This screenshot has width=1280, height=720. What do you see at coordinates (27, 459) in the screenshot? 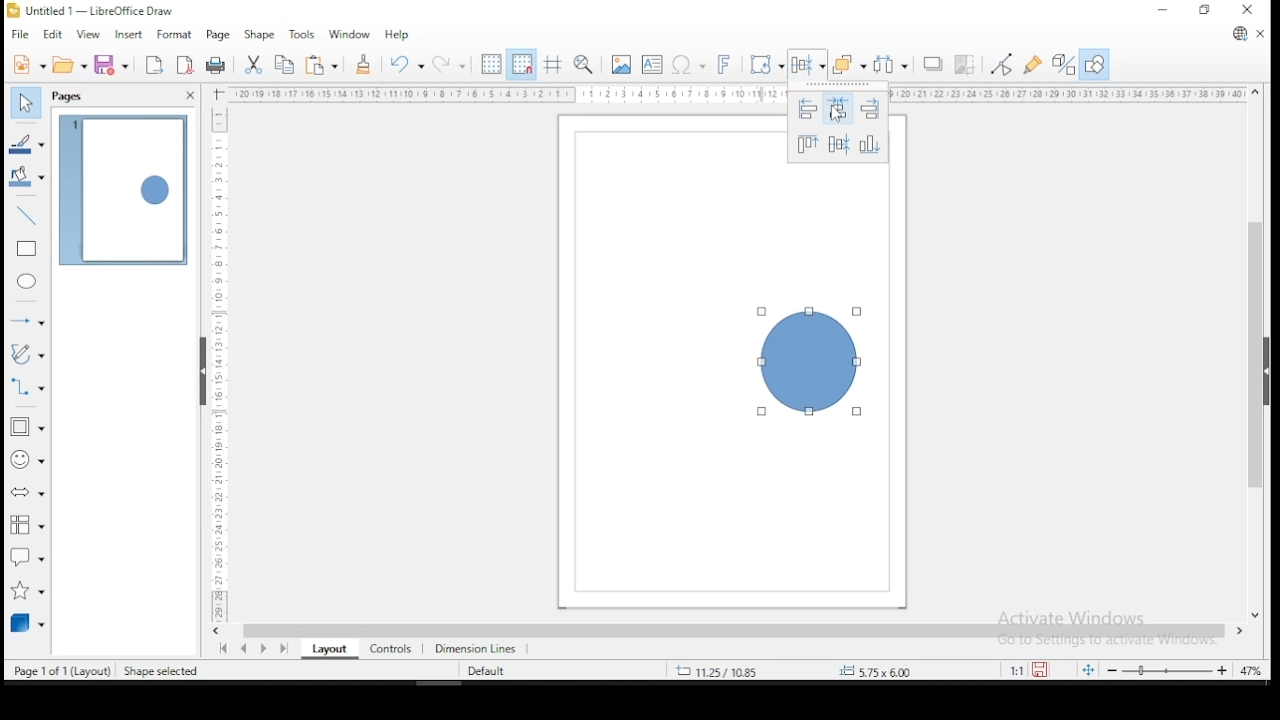
I see `symbol shapes` at bounding box center [27, 459].